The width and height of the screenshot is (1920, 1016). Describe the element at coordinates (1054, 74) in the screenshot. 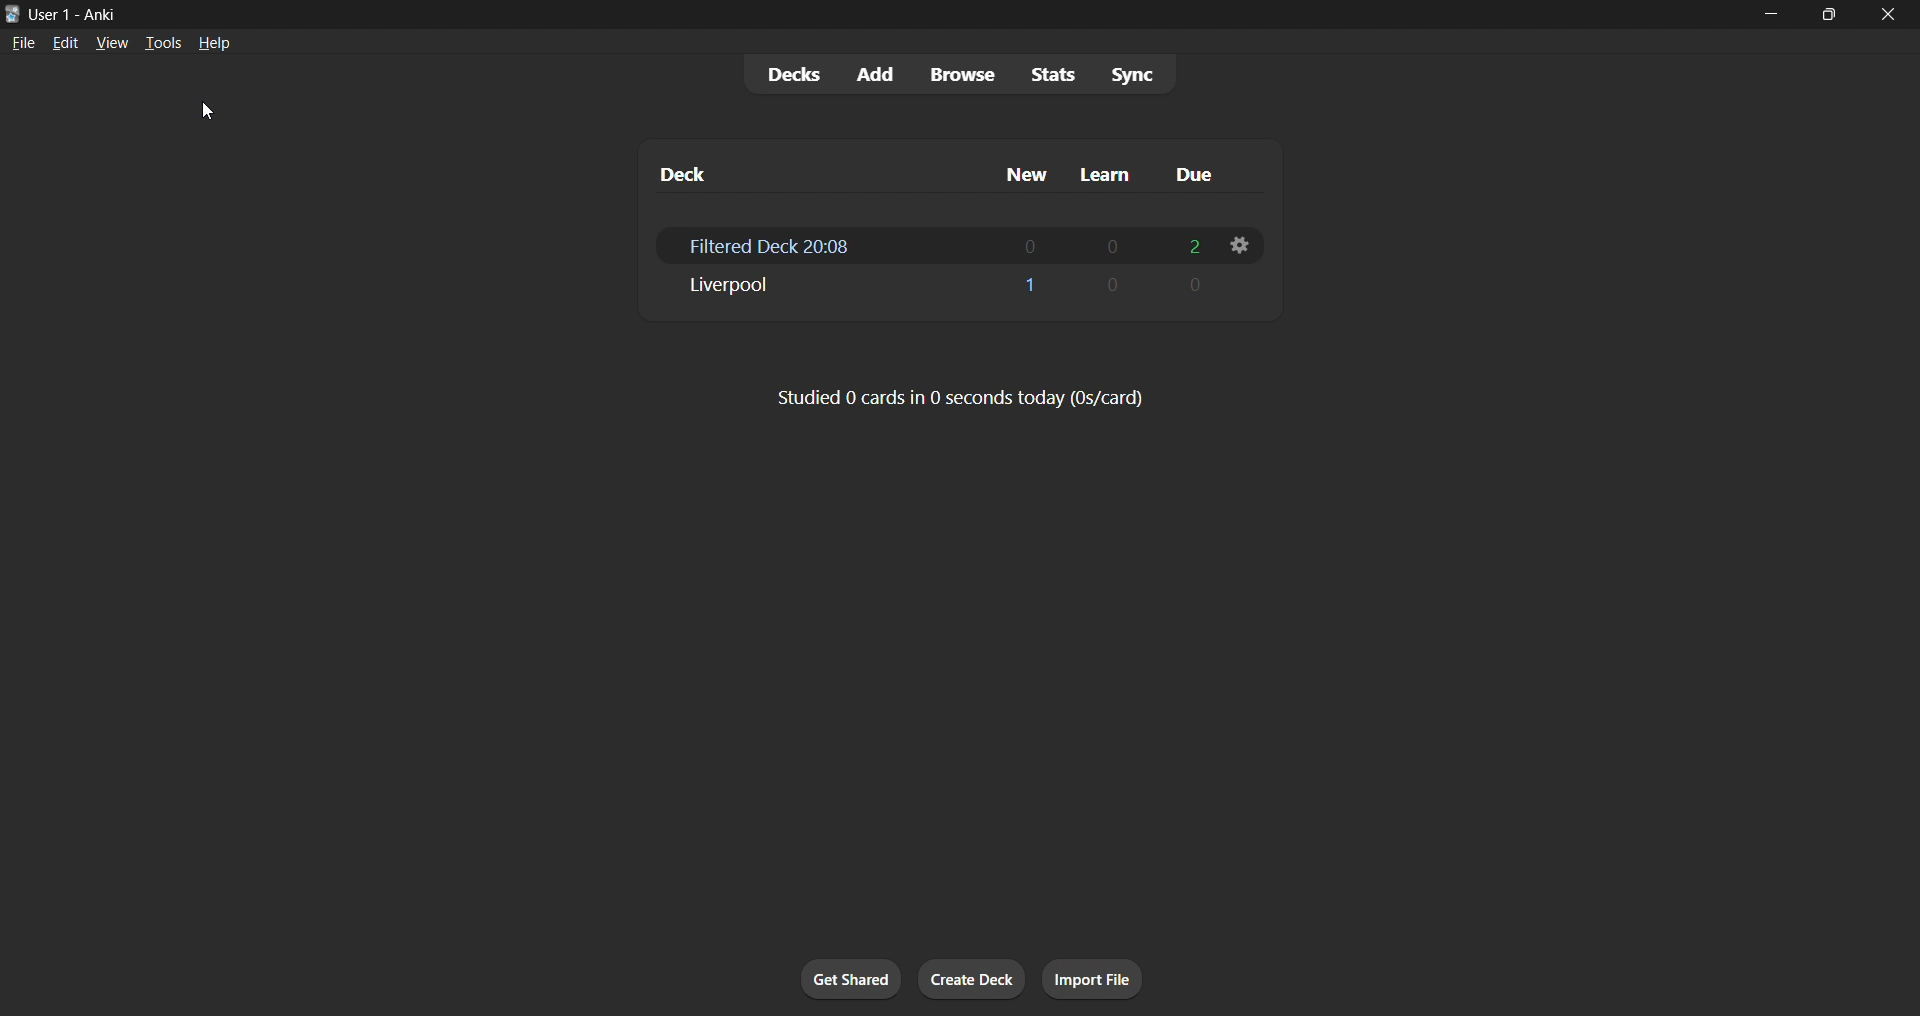

I see `stats` at that location.